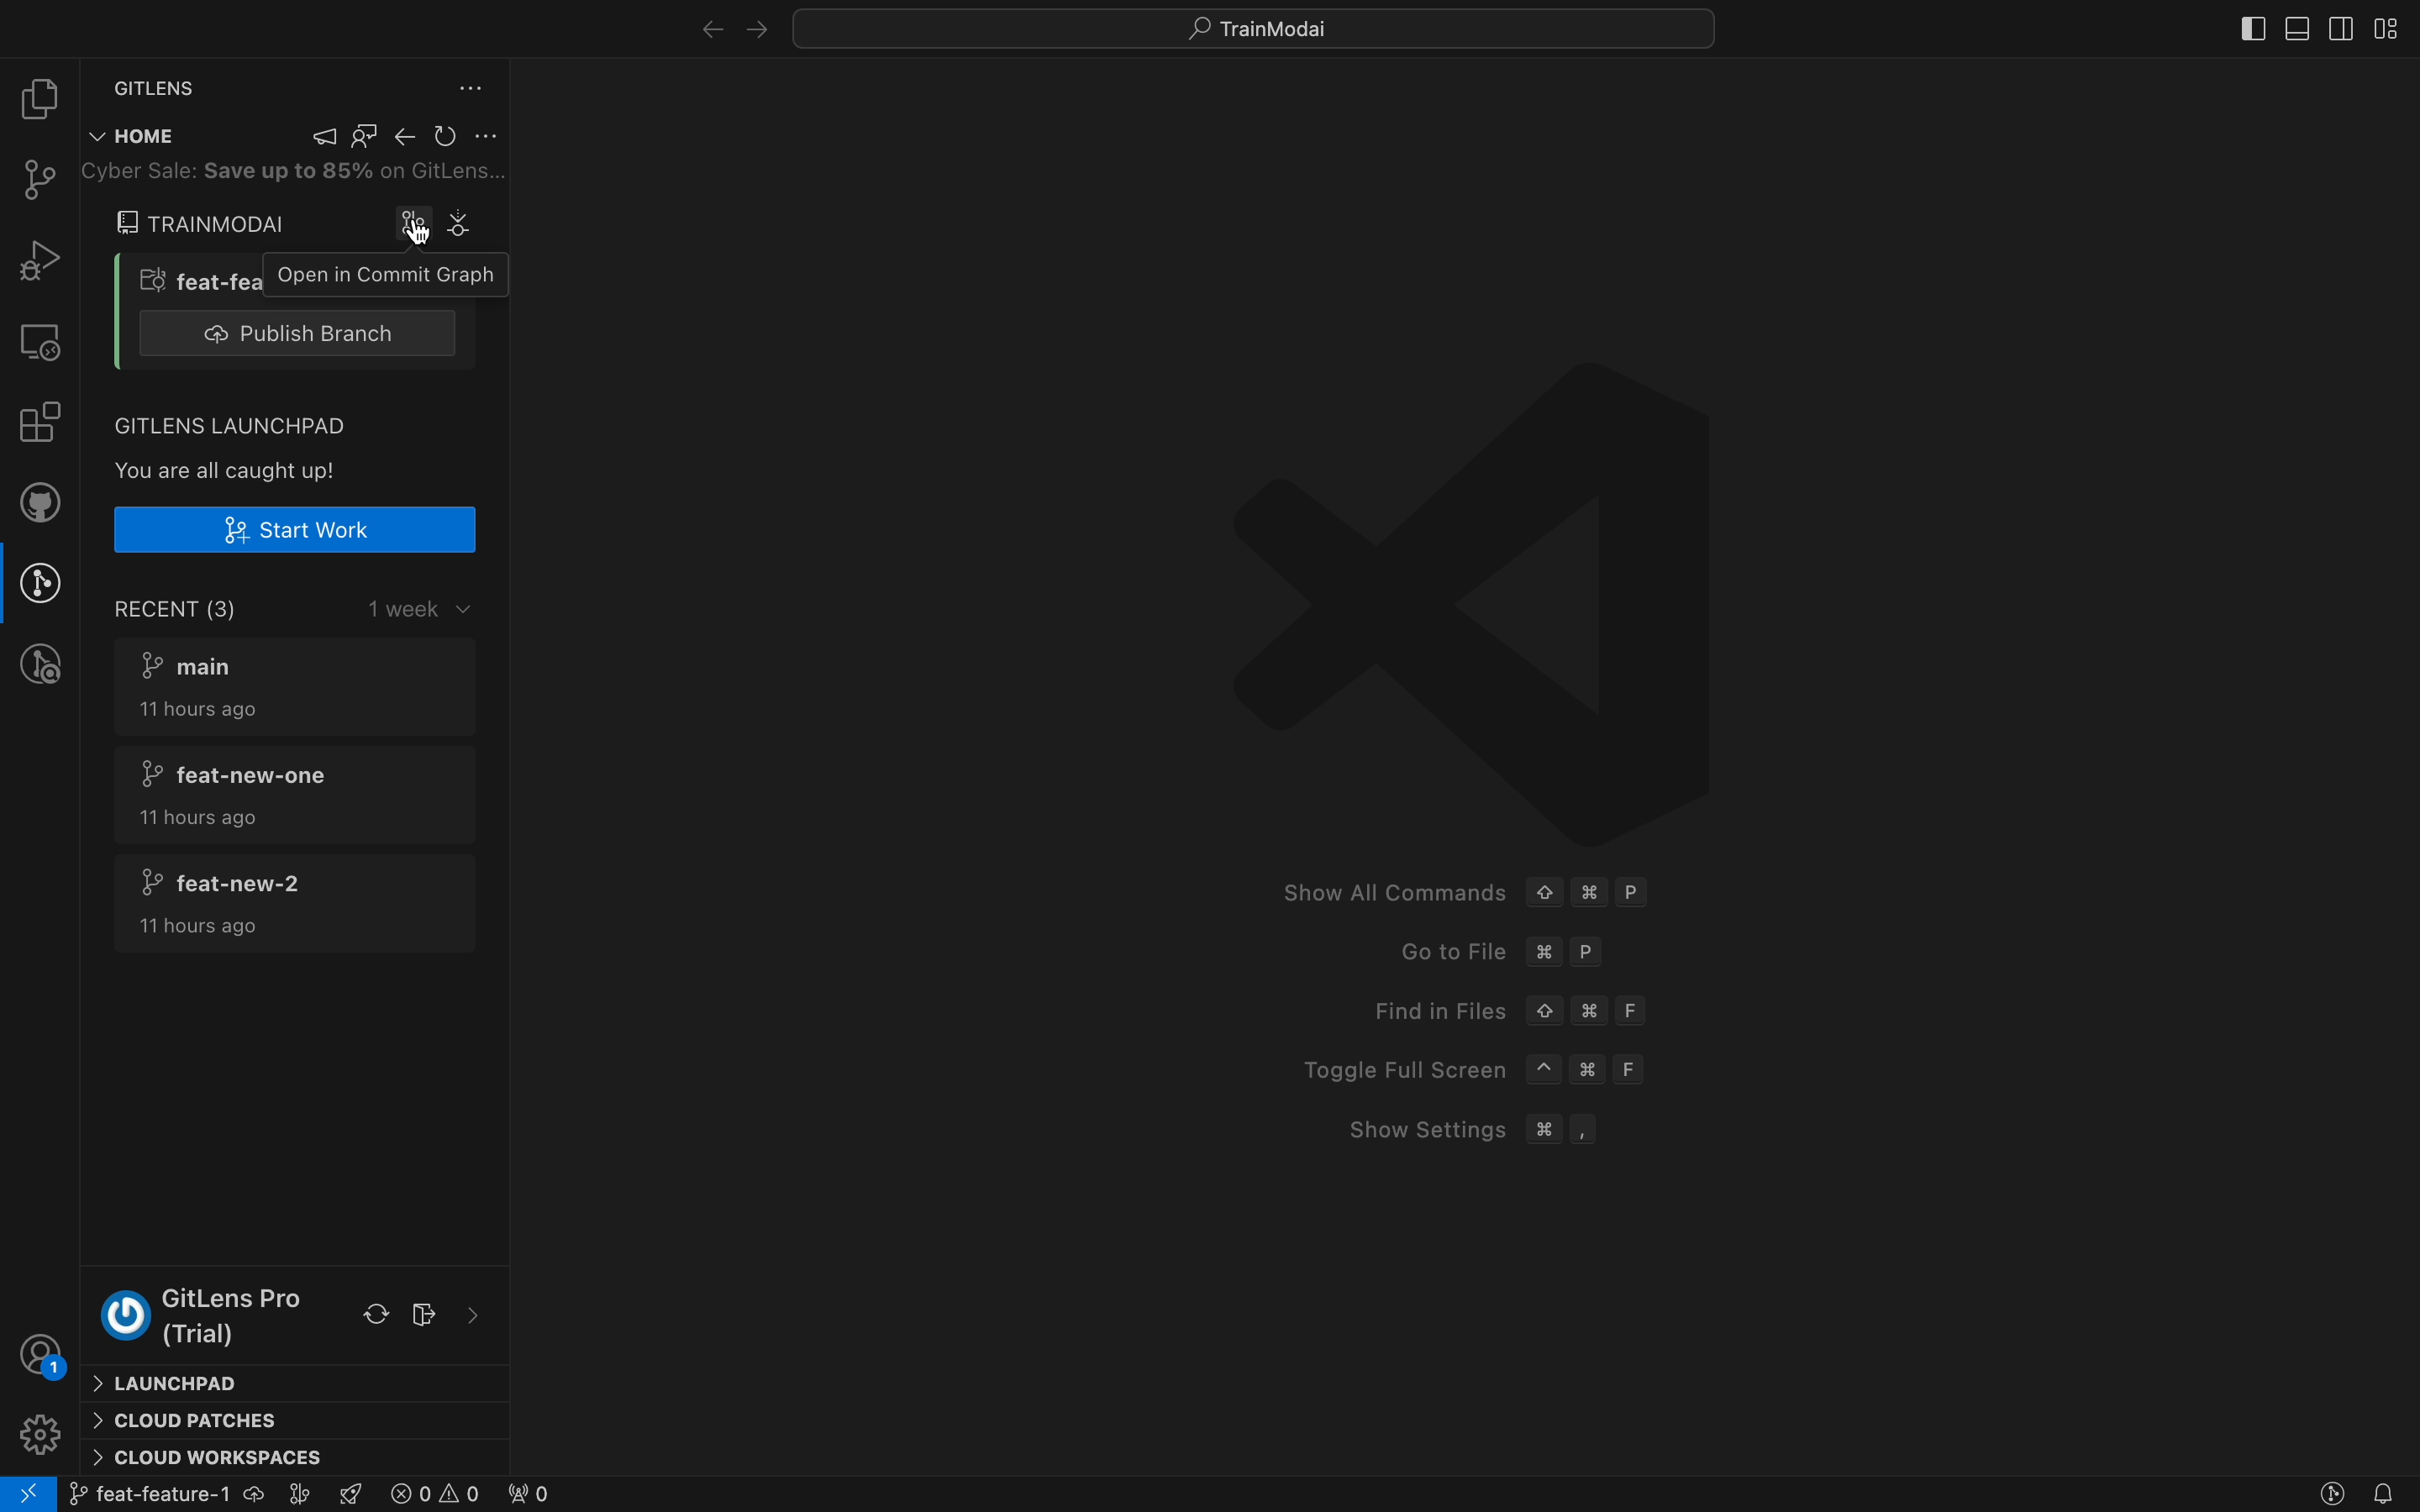 The width and height of the screenshot is (2420, 1512). Describe the element at coordinates (36, 261) in the screenshot. I see `debugger` at that location.